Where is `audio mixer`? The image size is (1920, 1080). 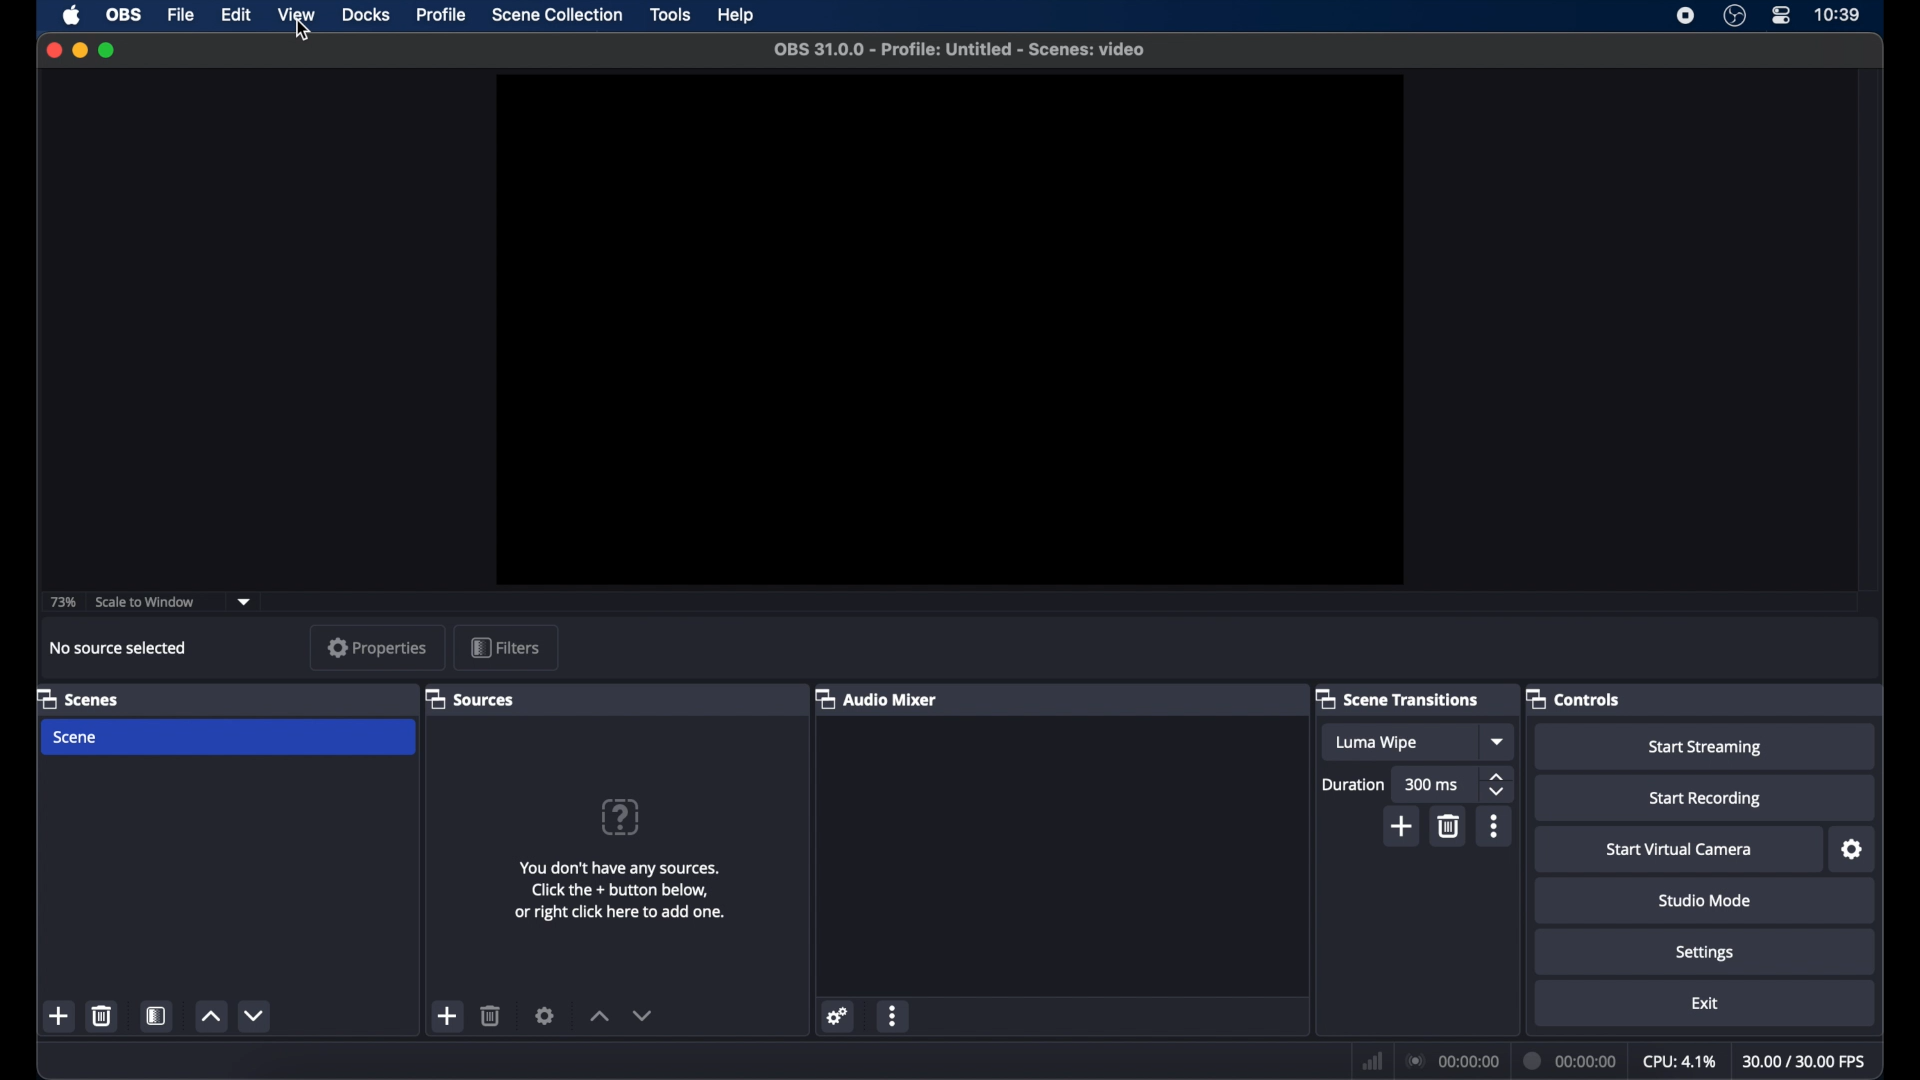 audio mixer is located at coordinates (878, 698).